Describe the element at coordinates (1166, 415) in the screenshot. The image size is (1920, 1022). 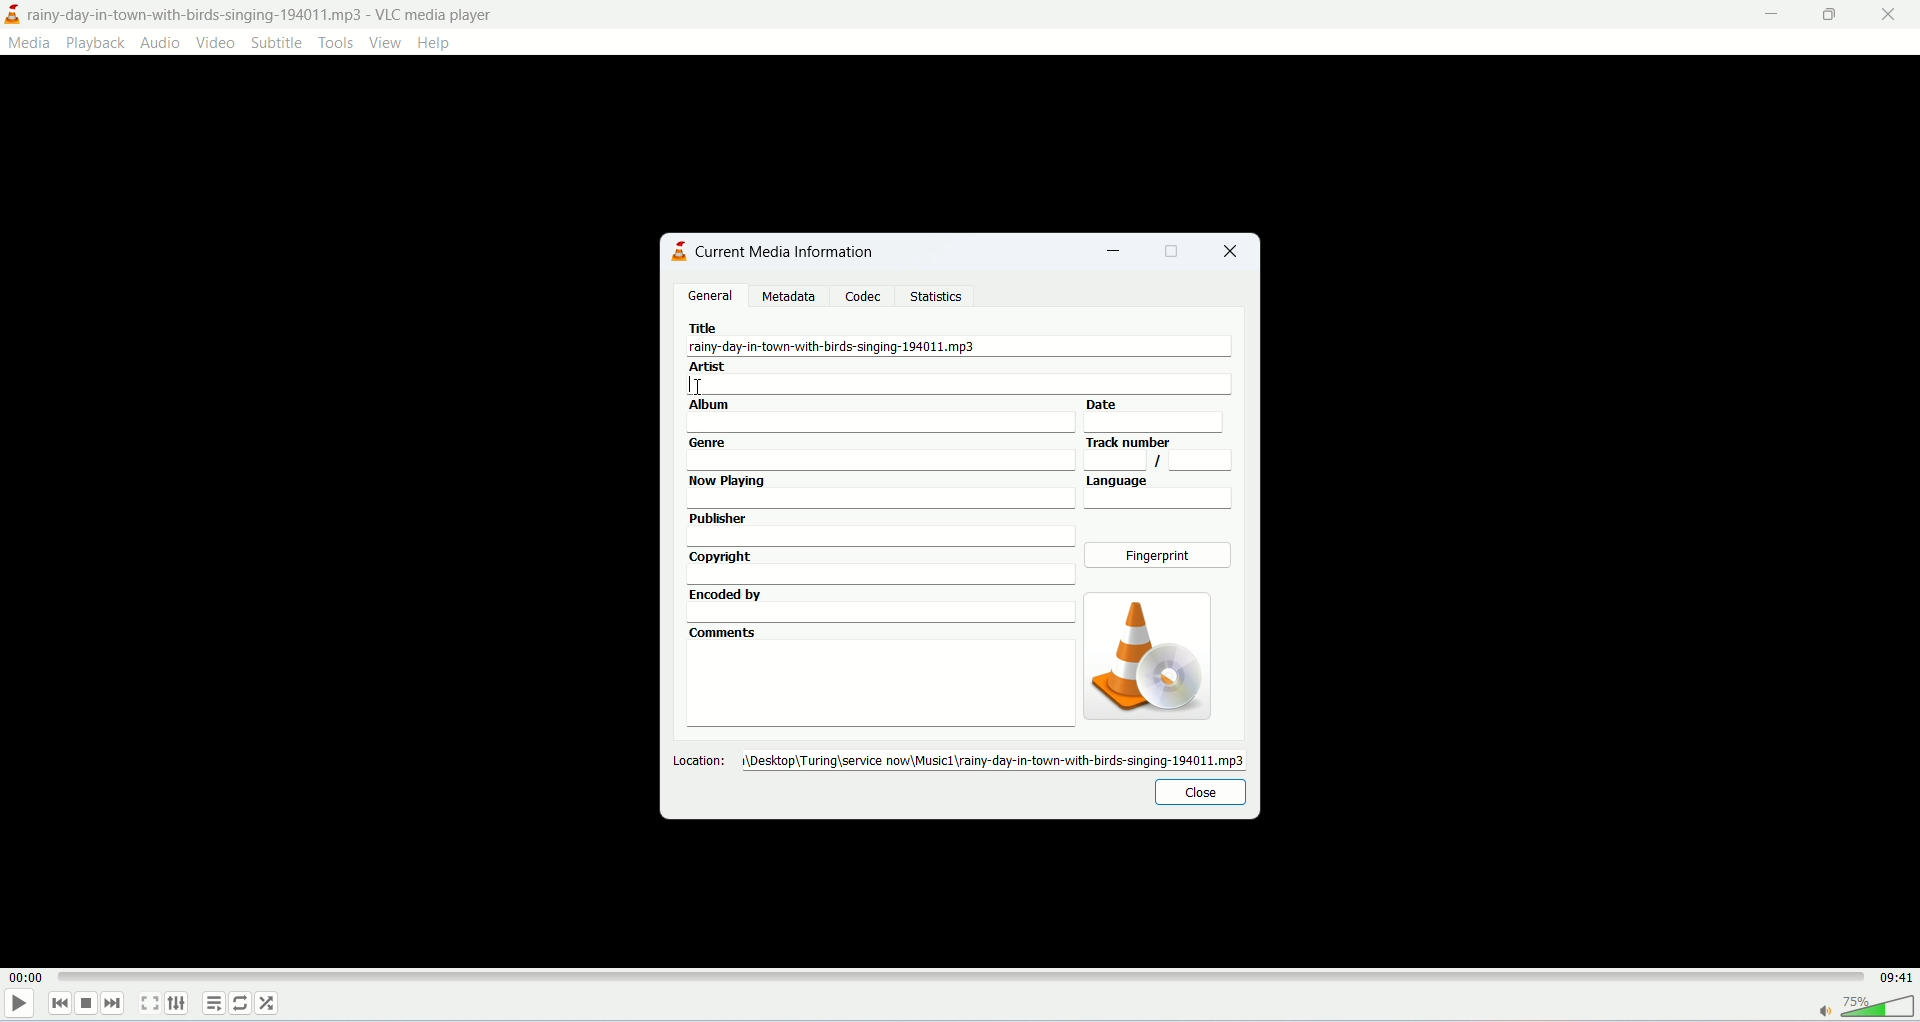
I see `date` at that location.